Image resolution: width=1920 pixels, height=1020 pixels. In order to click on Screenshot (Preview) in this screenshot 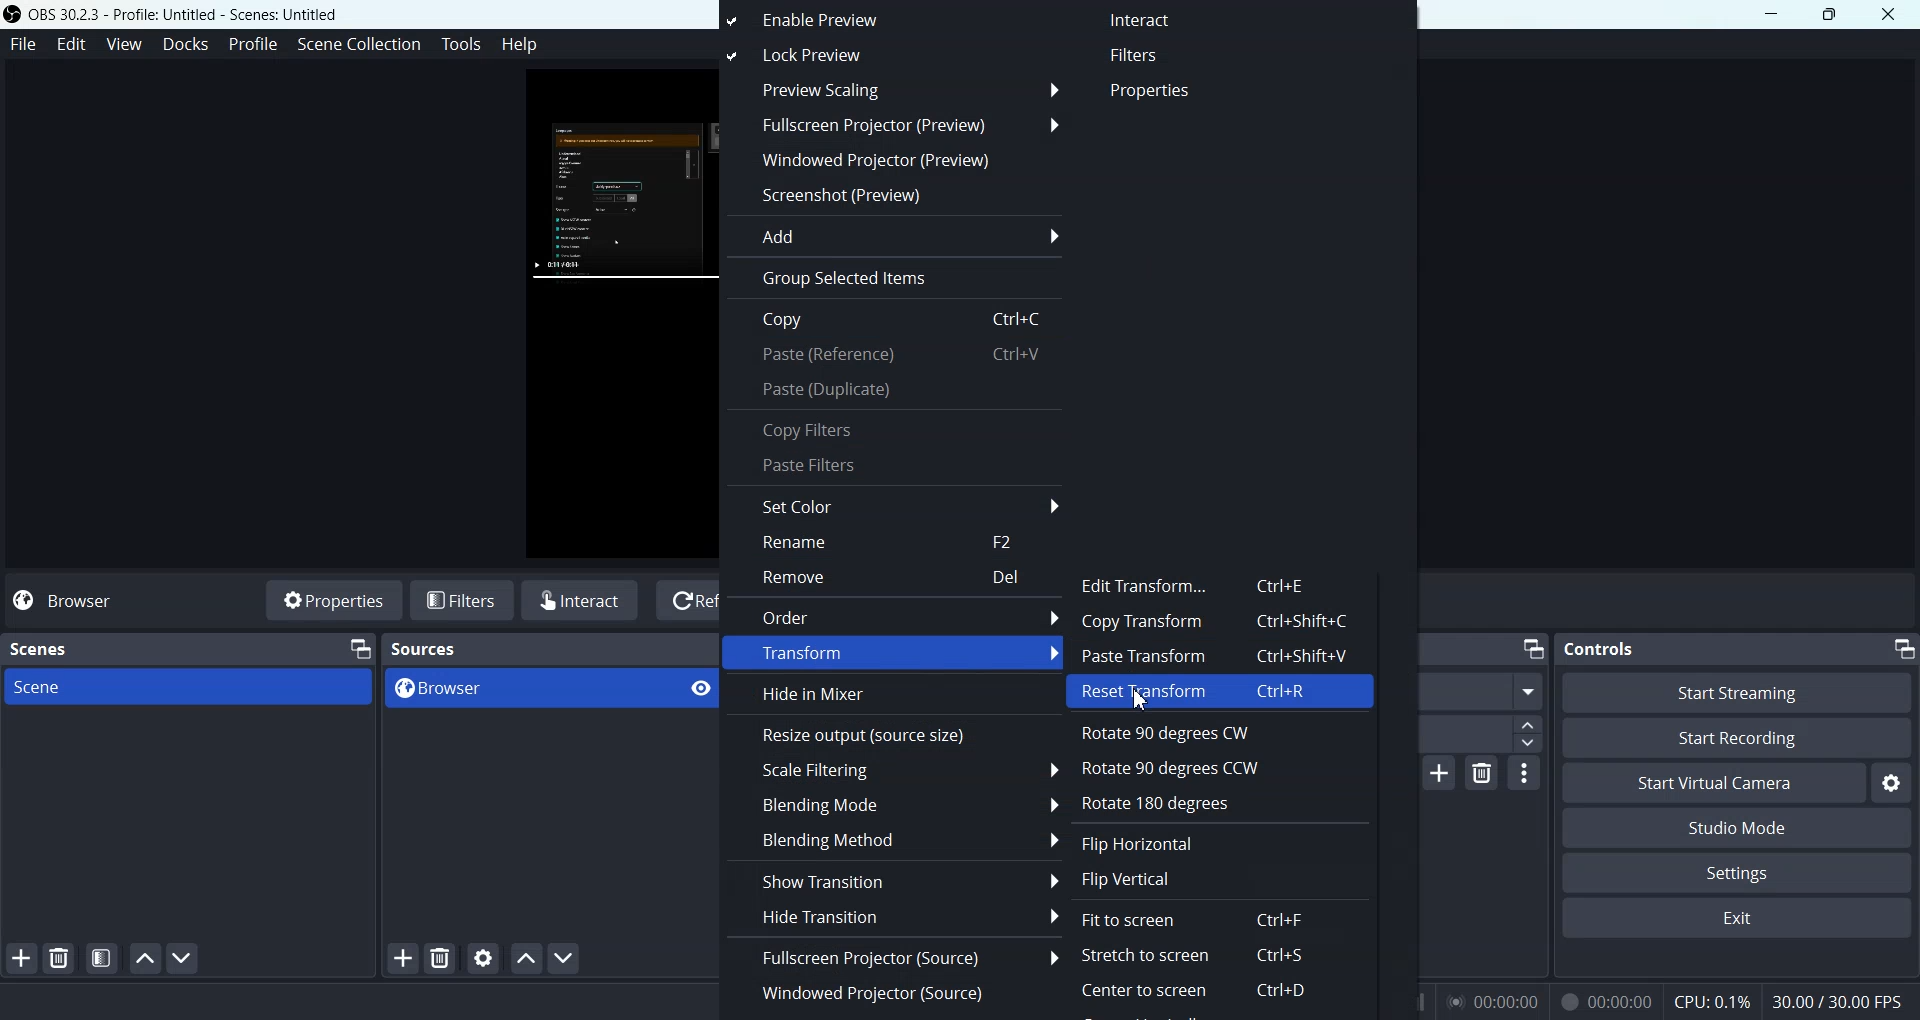, I will do `click(891, 195)`.